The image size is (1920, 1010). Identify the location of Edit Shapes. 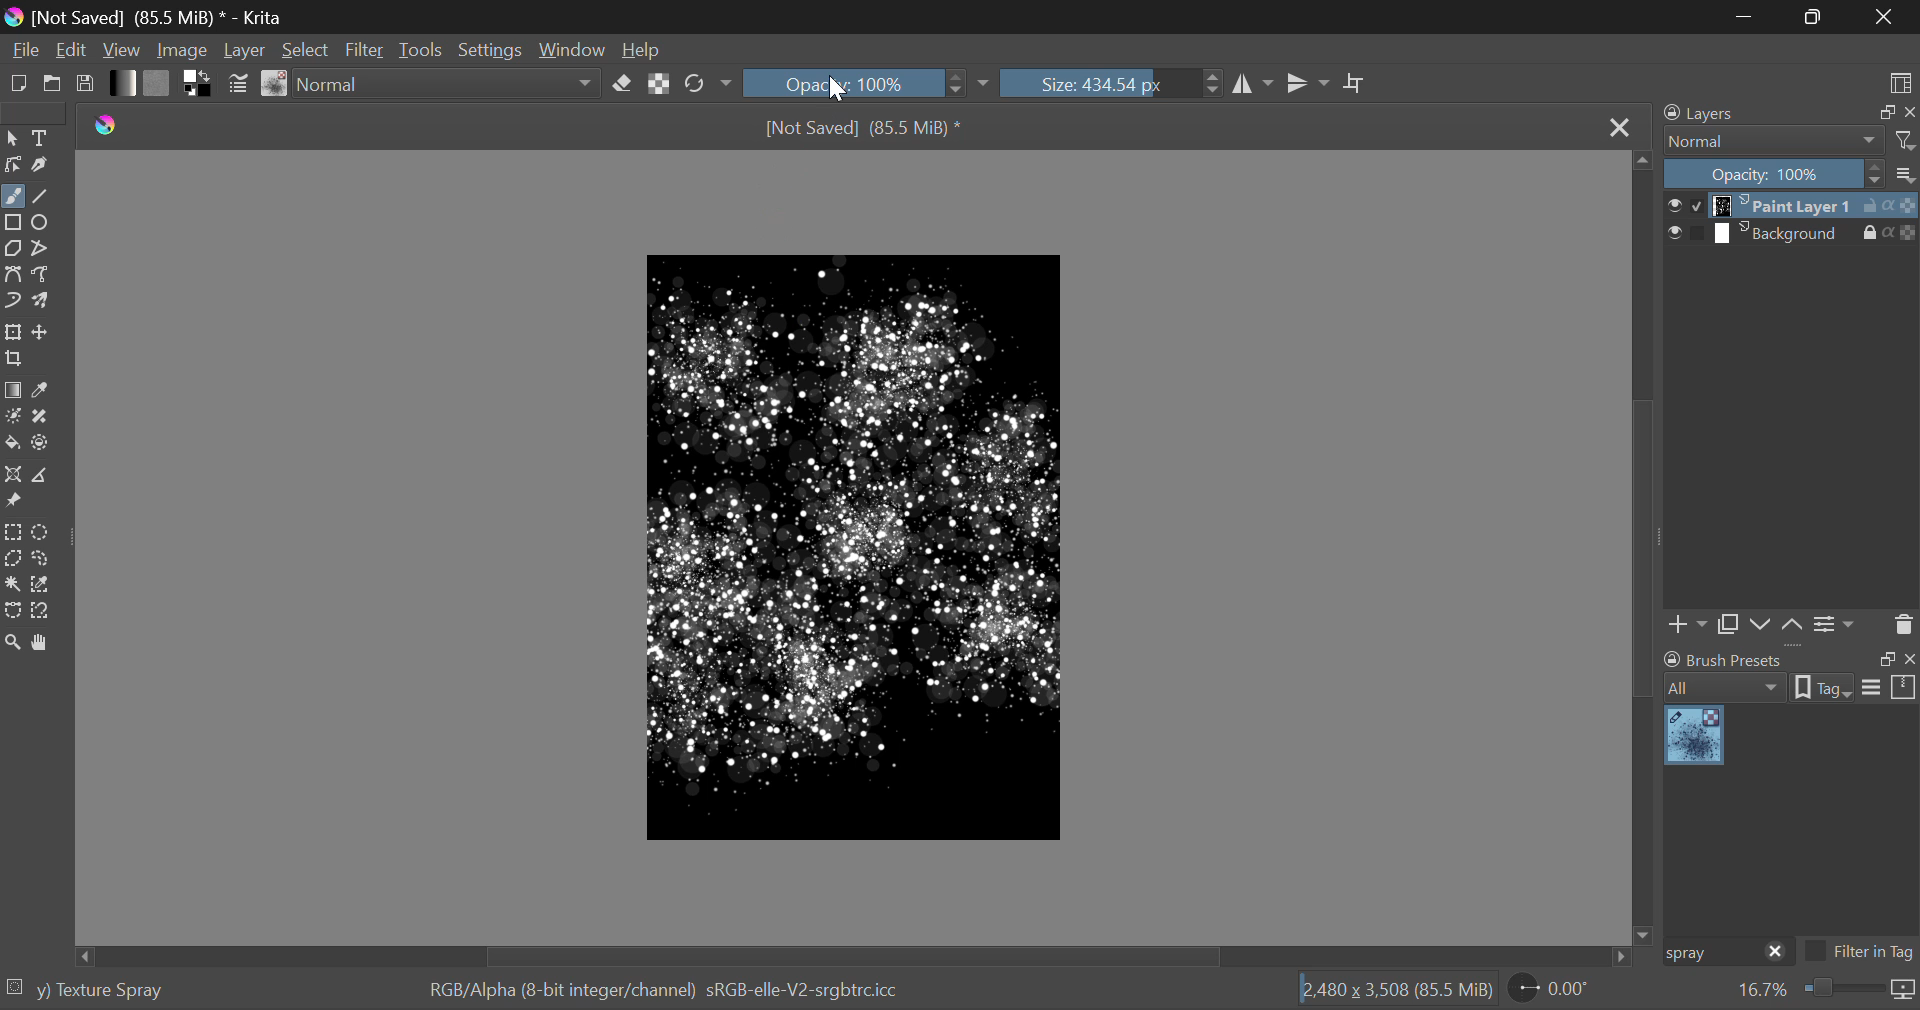
(14, 165).